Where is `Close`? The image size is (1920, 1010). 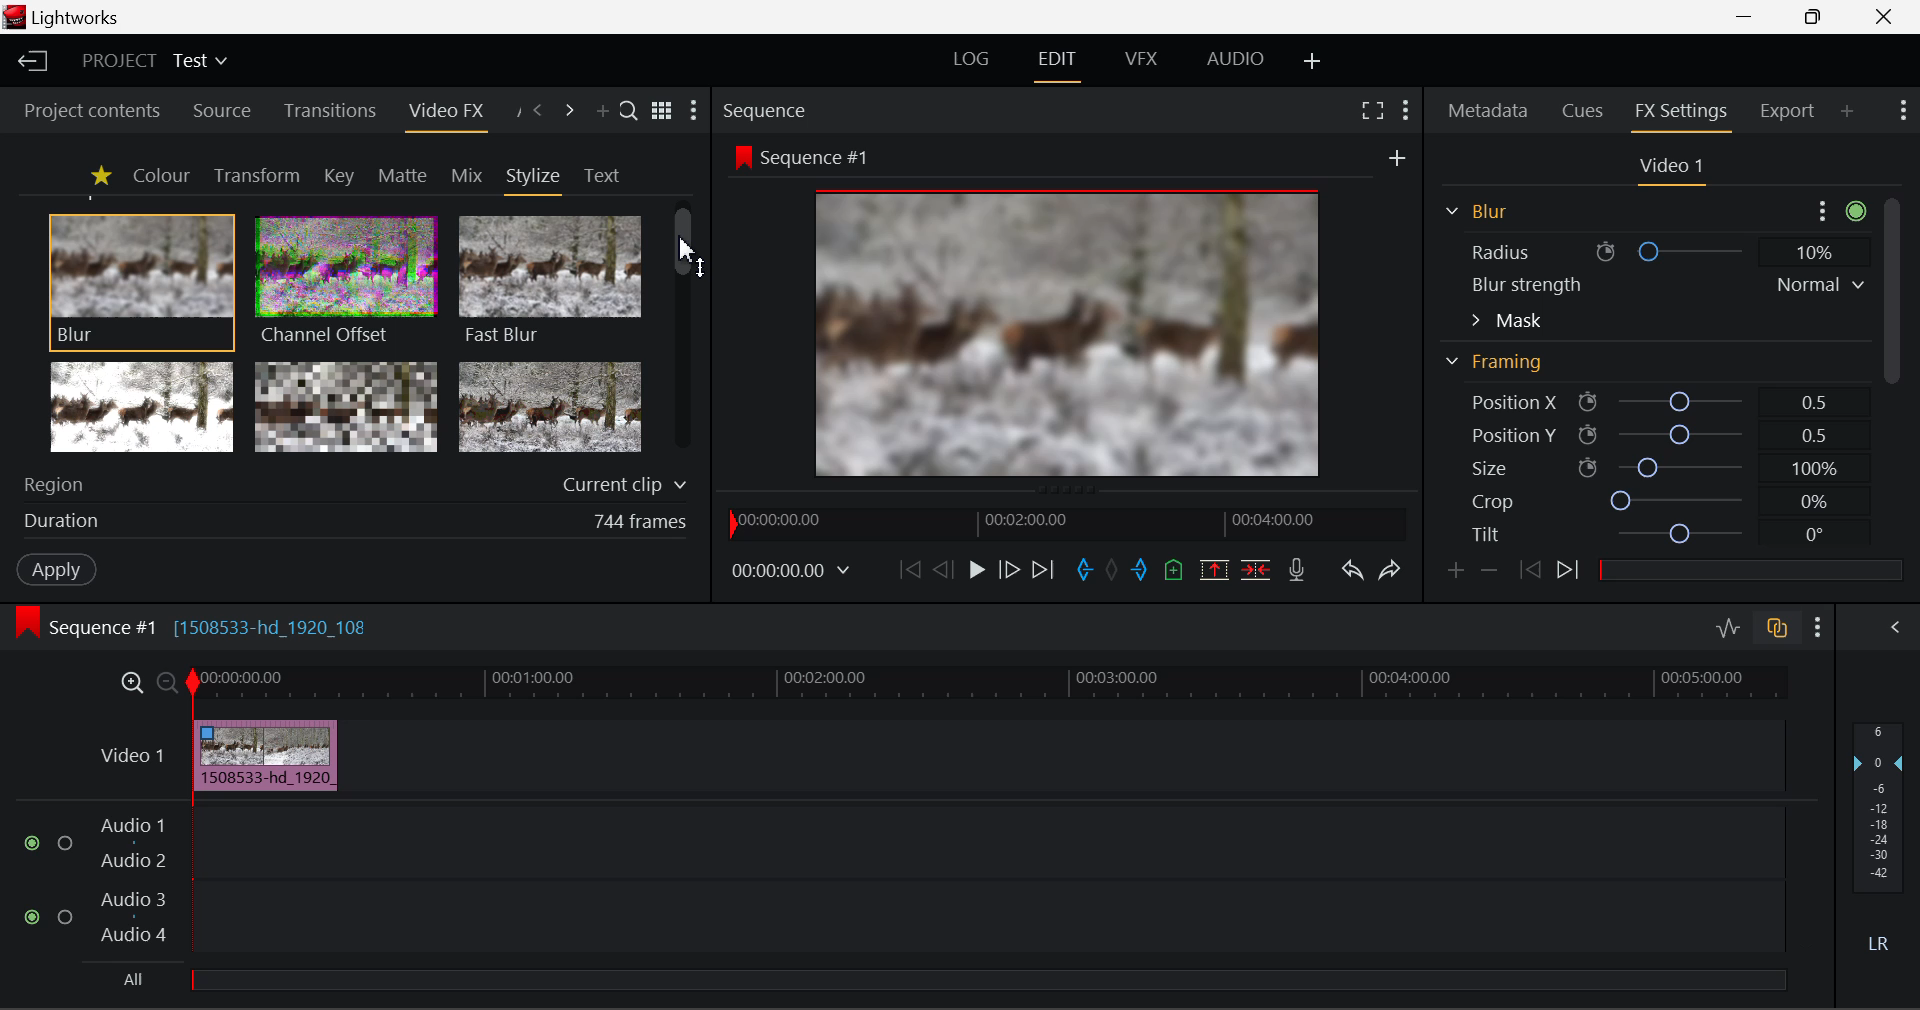 Close is located at coordinates (1882, 16).